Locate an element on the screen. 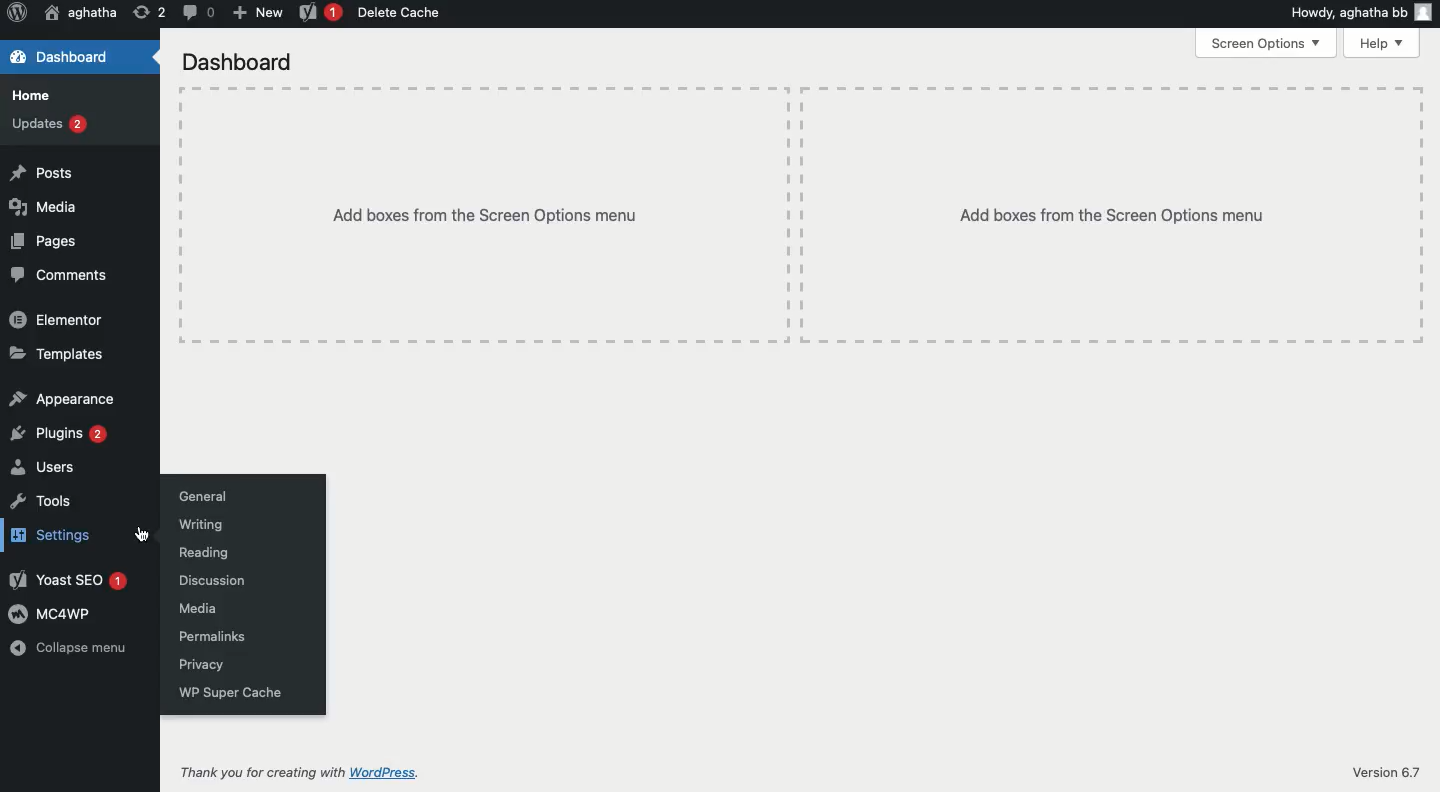 This screenshot has width=1440, height=792. Plugins is located at coordinates (58, 434).